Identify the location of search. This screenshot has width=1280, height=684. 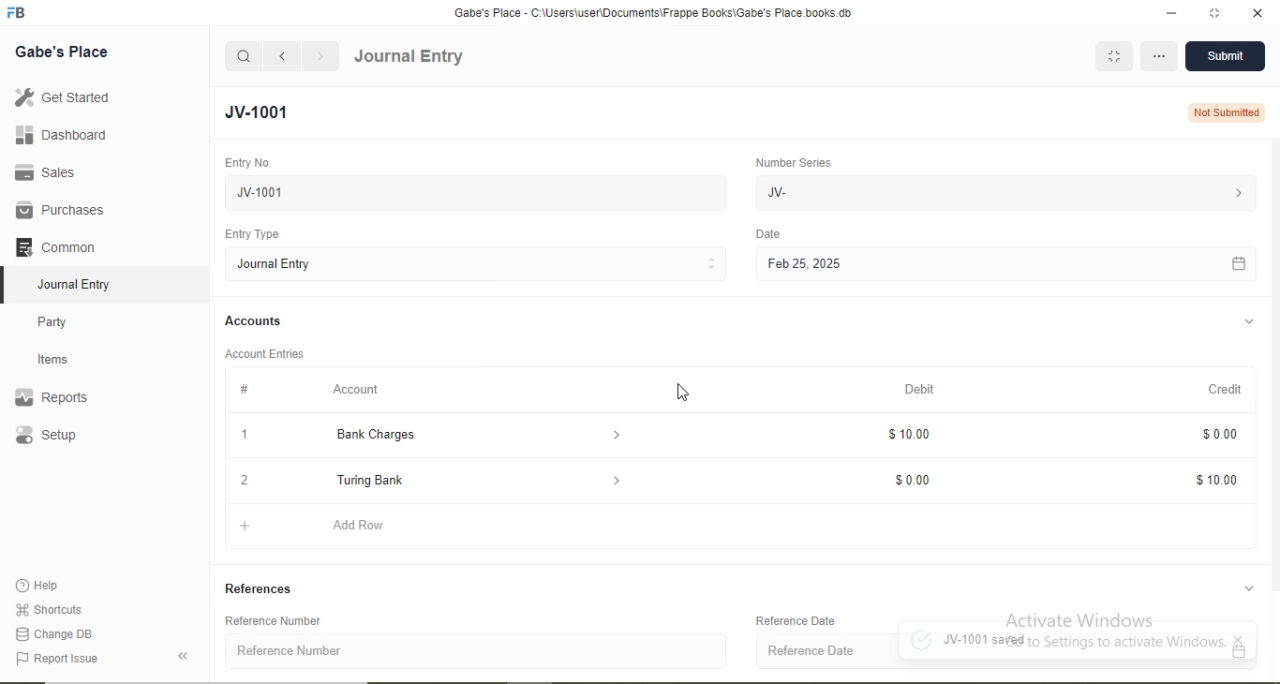
(244, 56).